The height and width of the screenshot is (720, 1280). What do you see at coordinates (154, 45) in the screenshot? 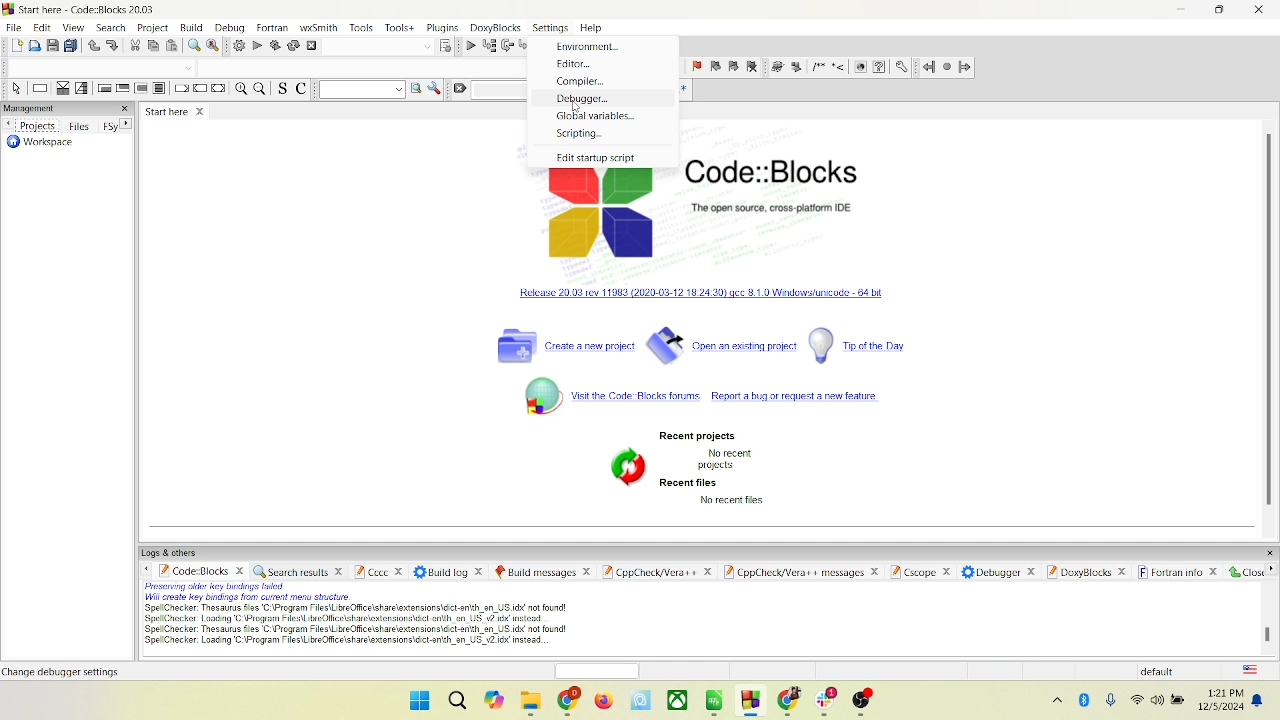
I see `copy` at bounding box center [154, 45].